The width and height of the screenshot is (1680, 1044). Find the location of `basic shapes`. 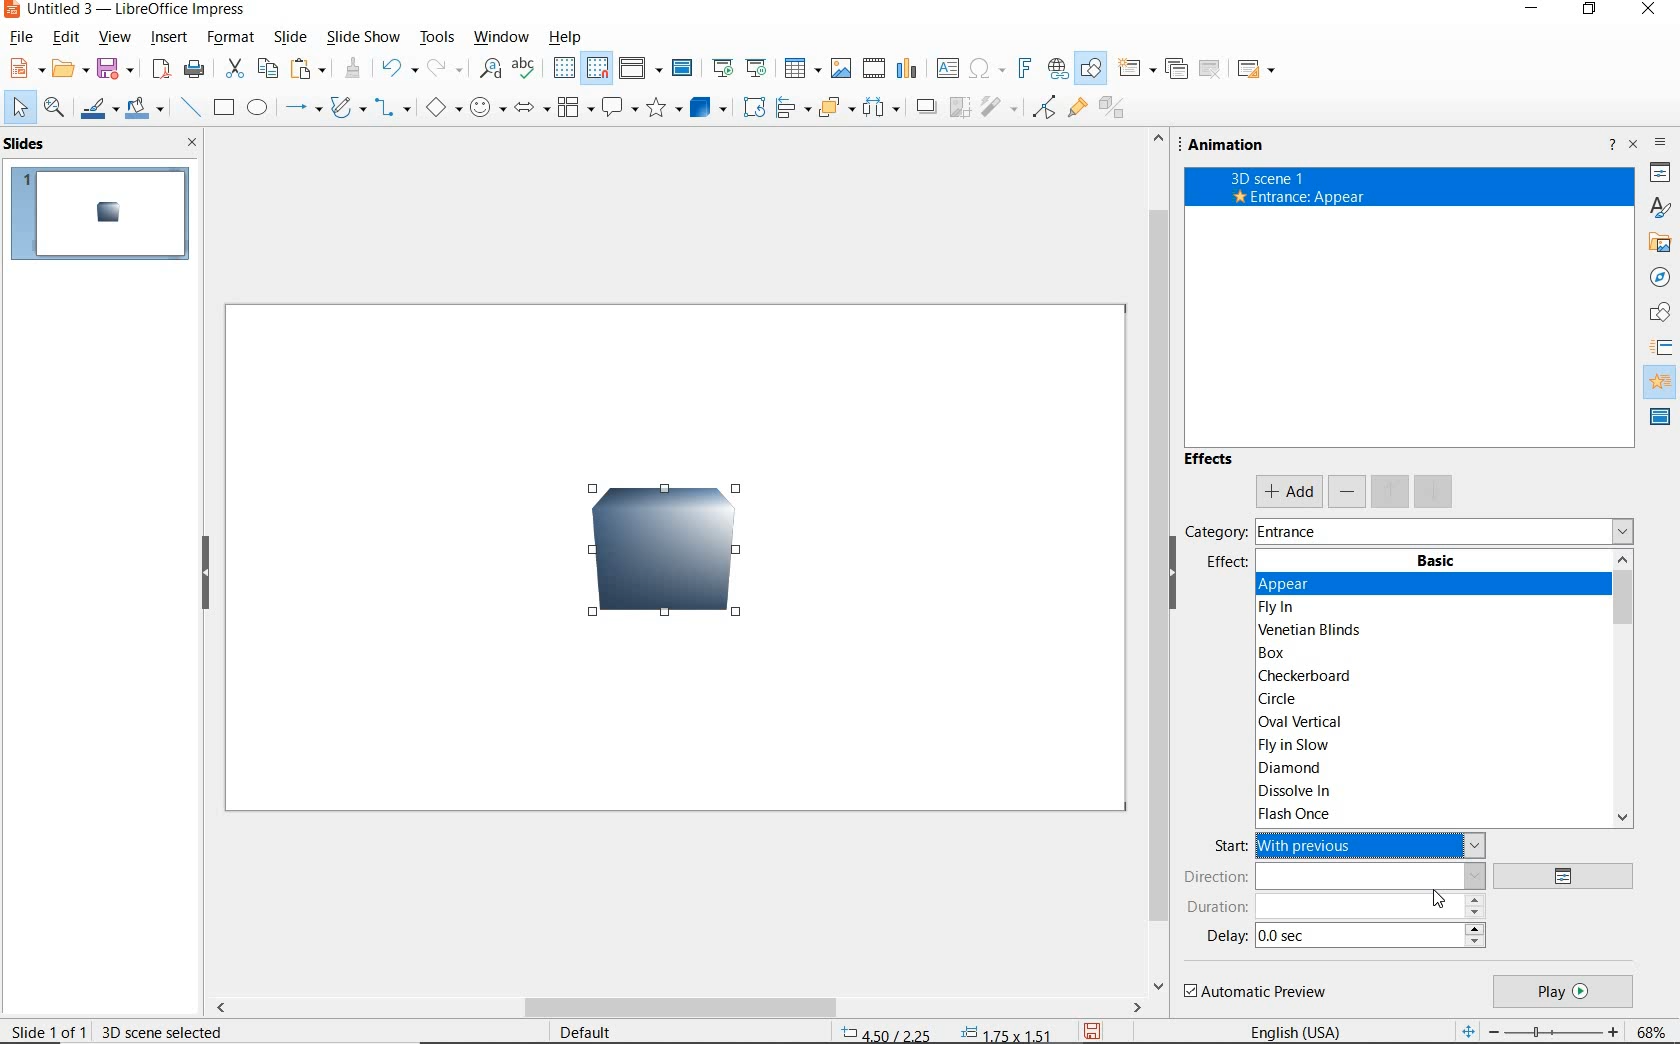

basic shapes is located at coordinates (441, 110).